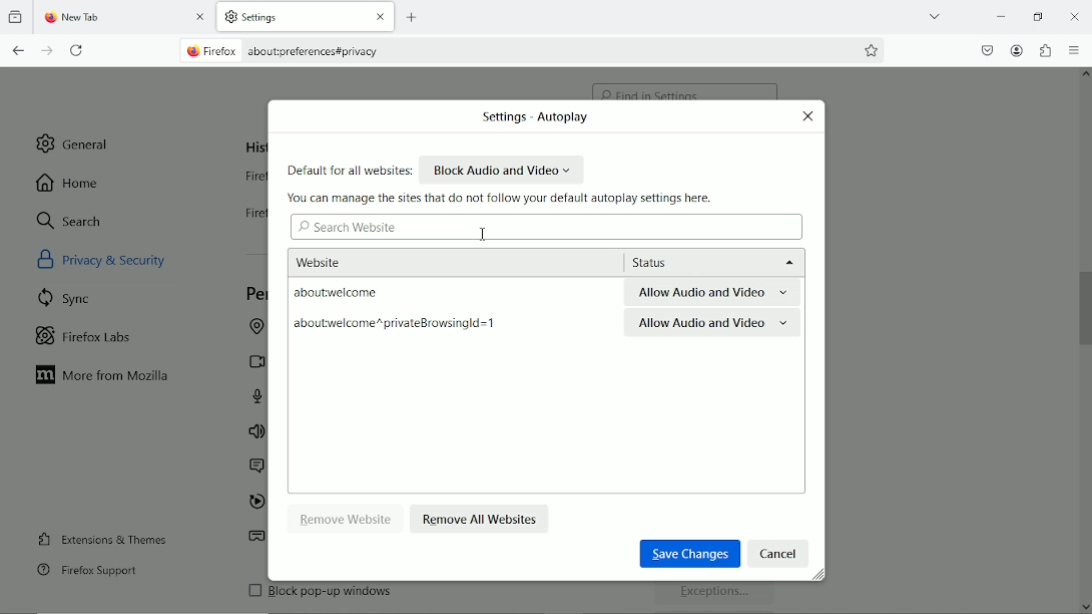 Image resolution: width=1092 pixels, height=614 pixels. What do you see at coordinates (254, 467) in the screenshot?
I see `notifications` at bounding box center [254, 467].